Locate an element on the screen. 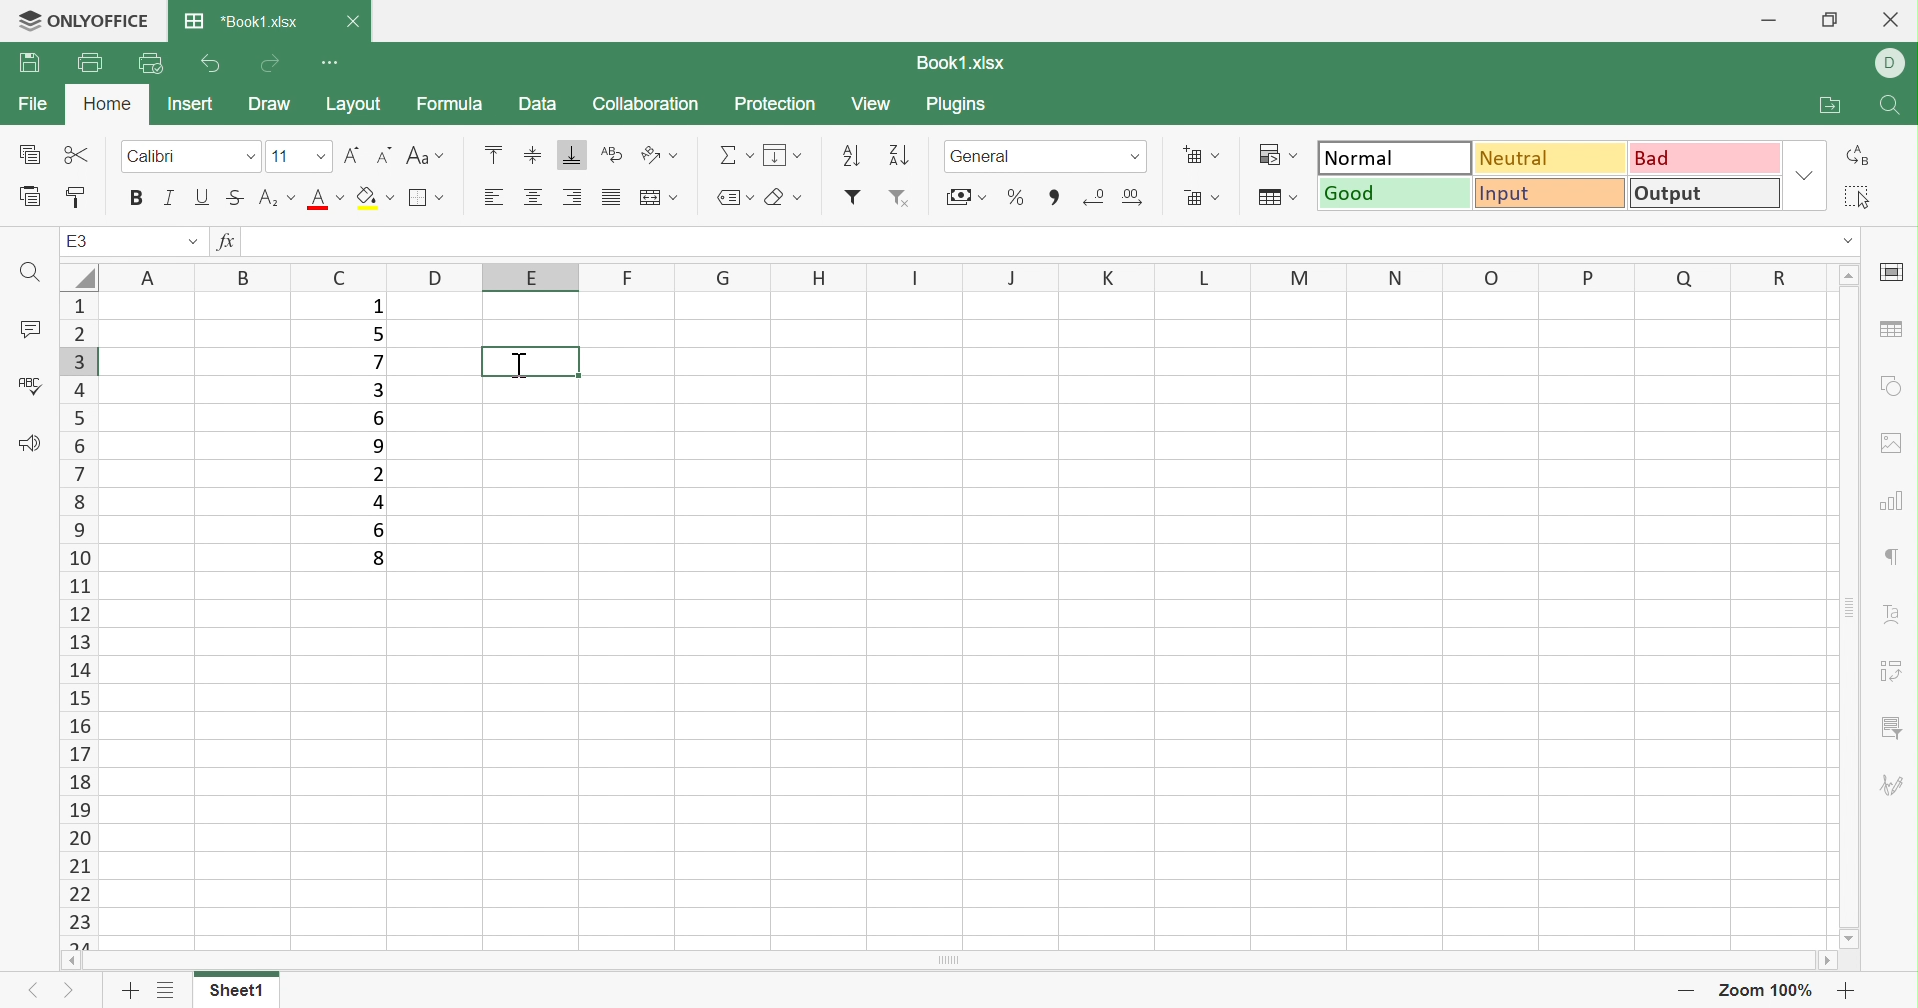 The image size is (1918, 1008). Paste is located at coordinates (29, 197).